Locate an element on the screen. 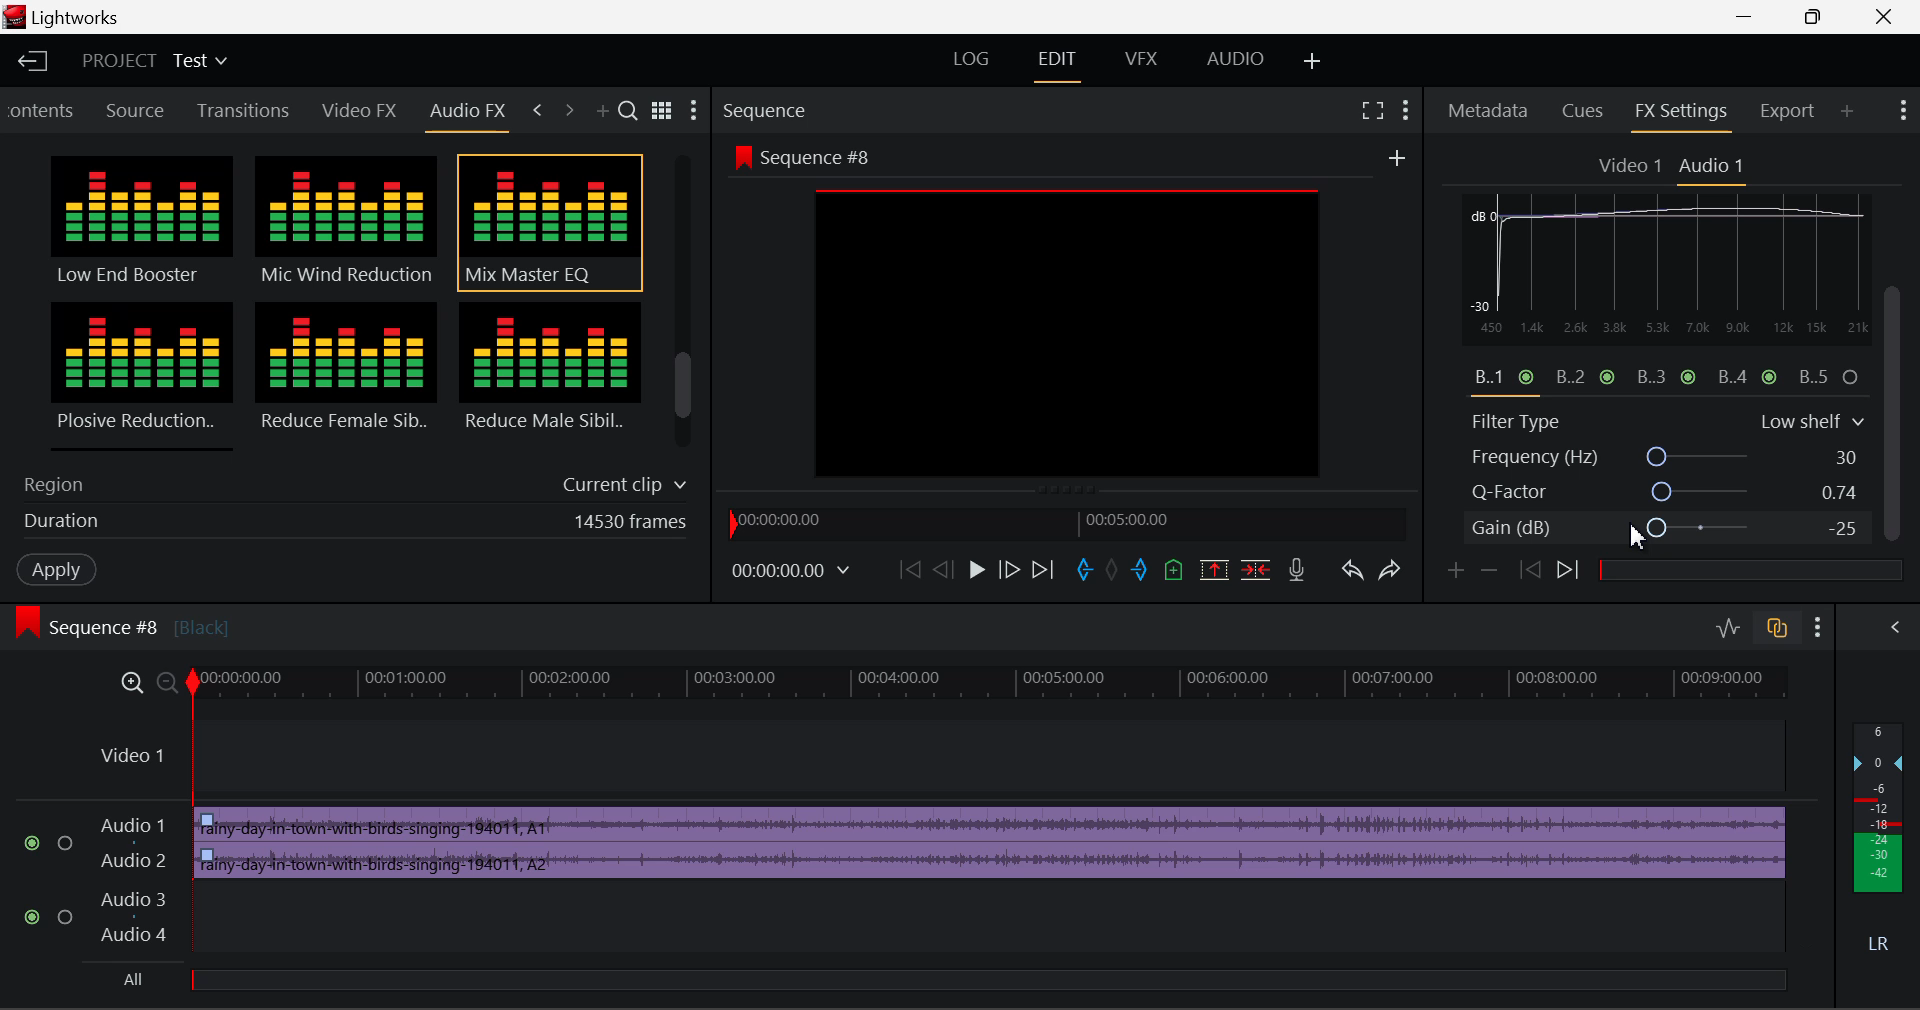  Timeline Zoom Out is located at coordinates (168, 685).